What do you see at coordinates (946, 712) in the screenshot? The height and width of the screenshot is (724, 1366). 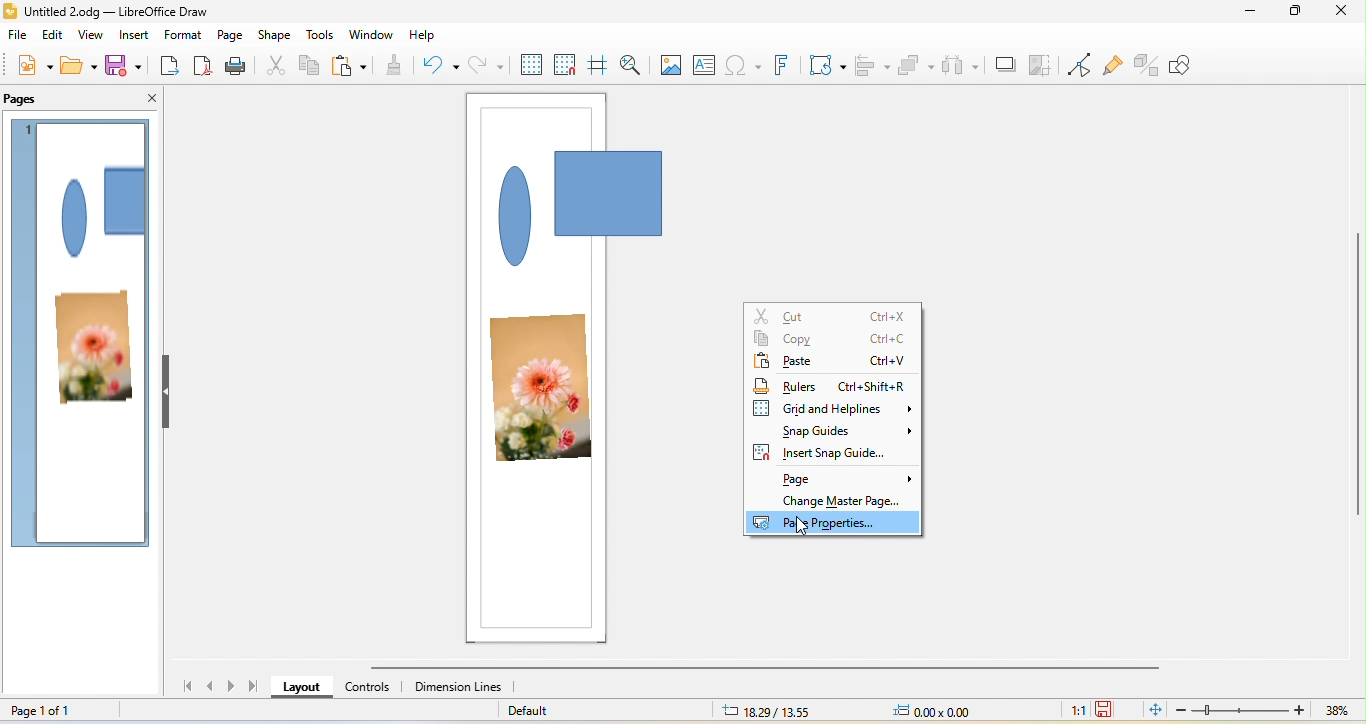 I see `0.00x0.00` at bounding box center [946, 712].